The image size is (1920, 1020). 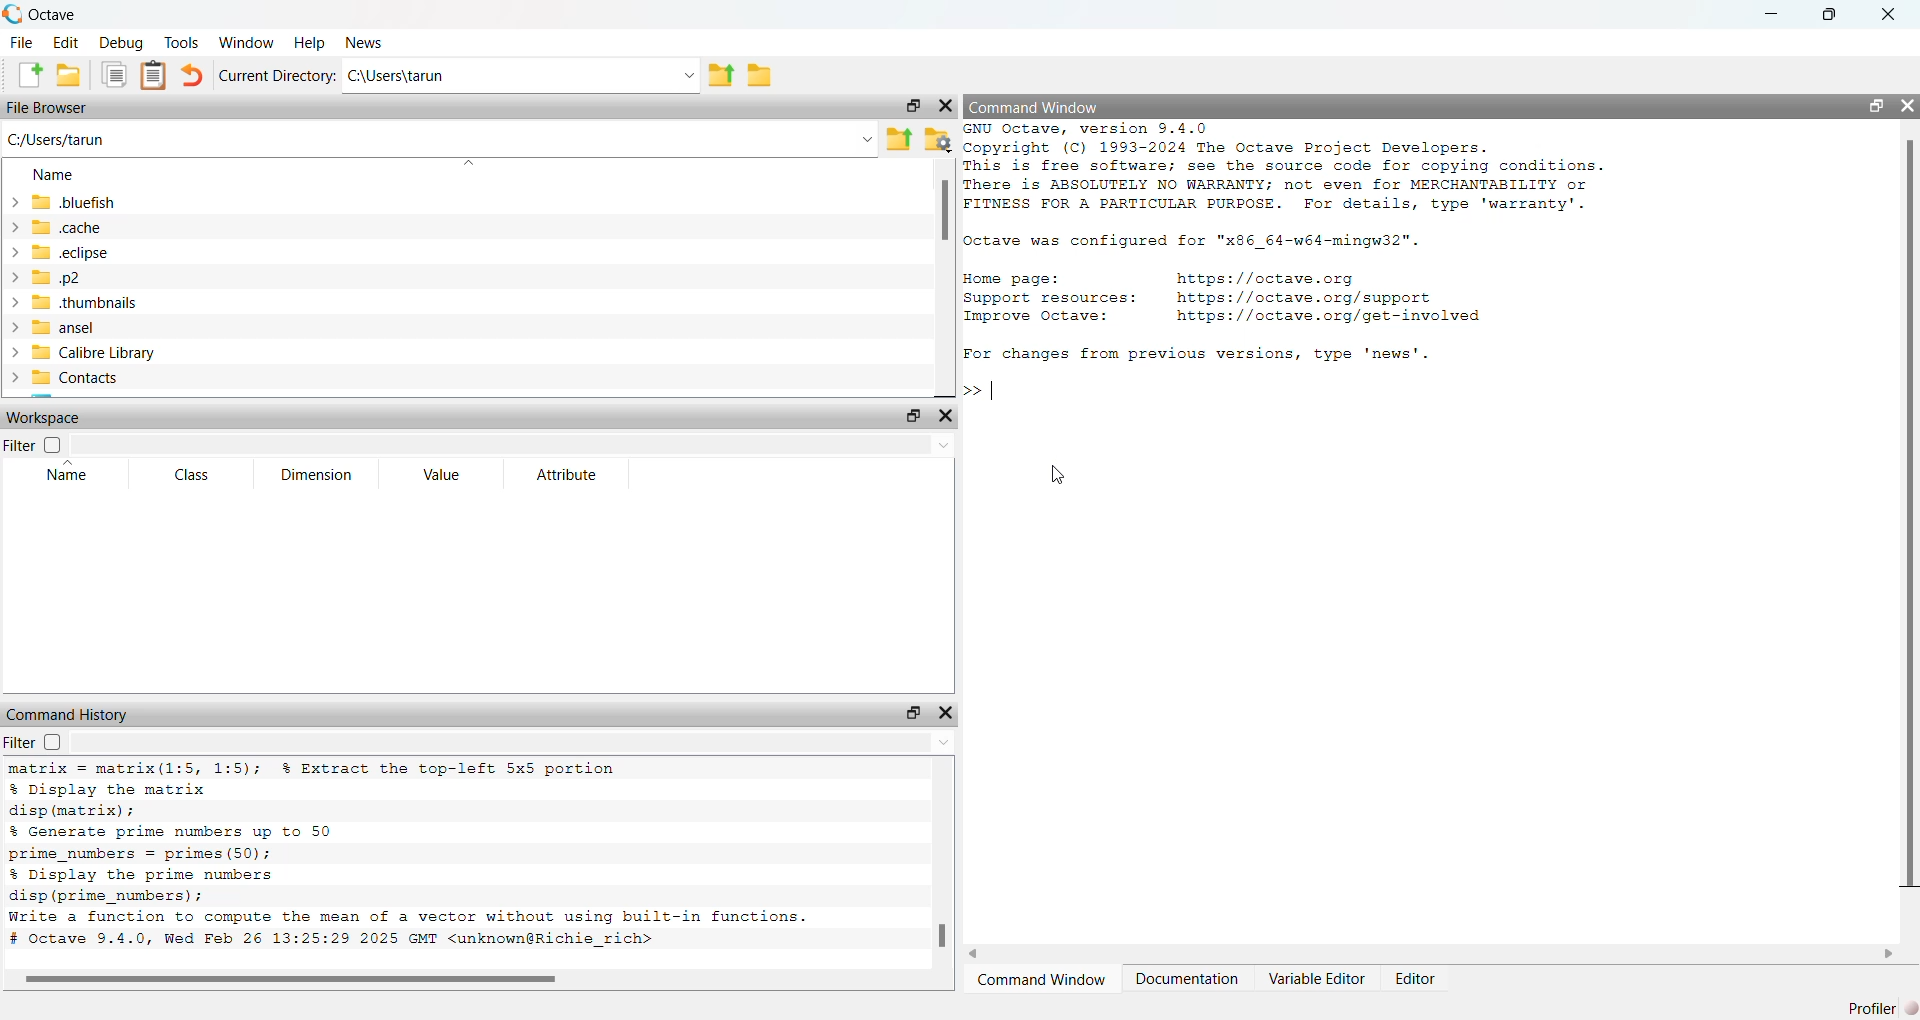 What do you see at coordinates (942, 936) in the screenshot?
I see `scroll bar` at bounding box center [942, 936].